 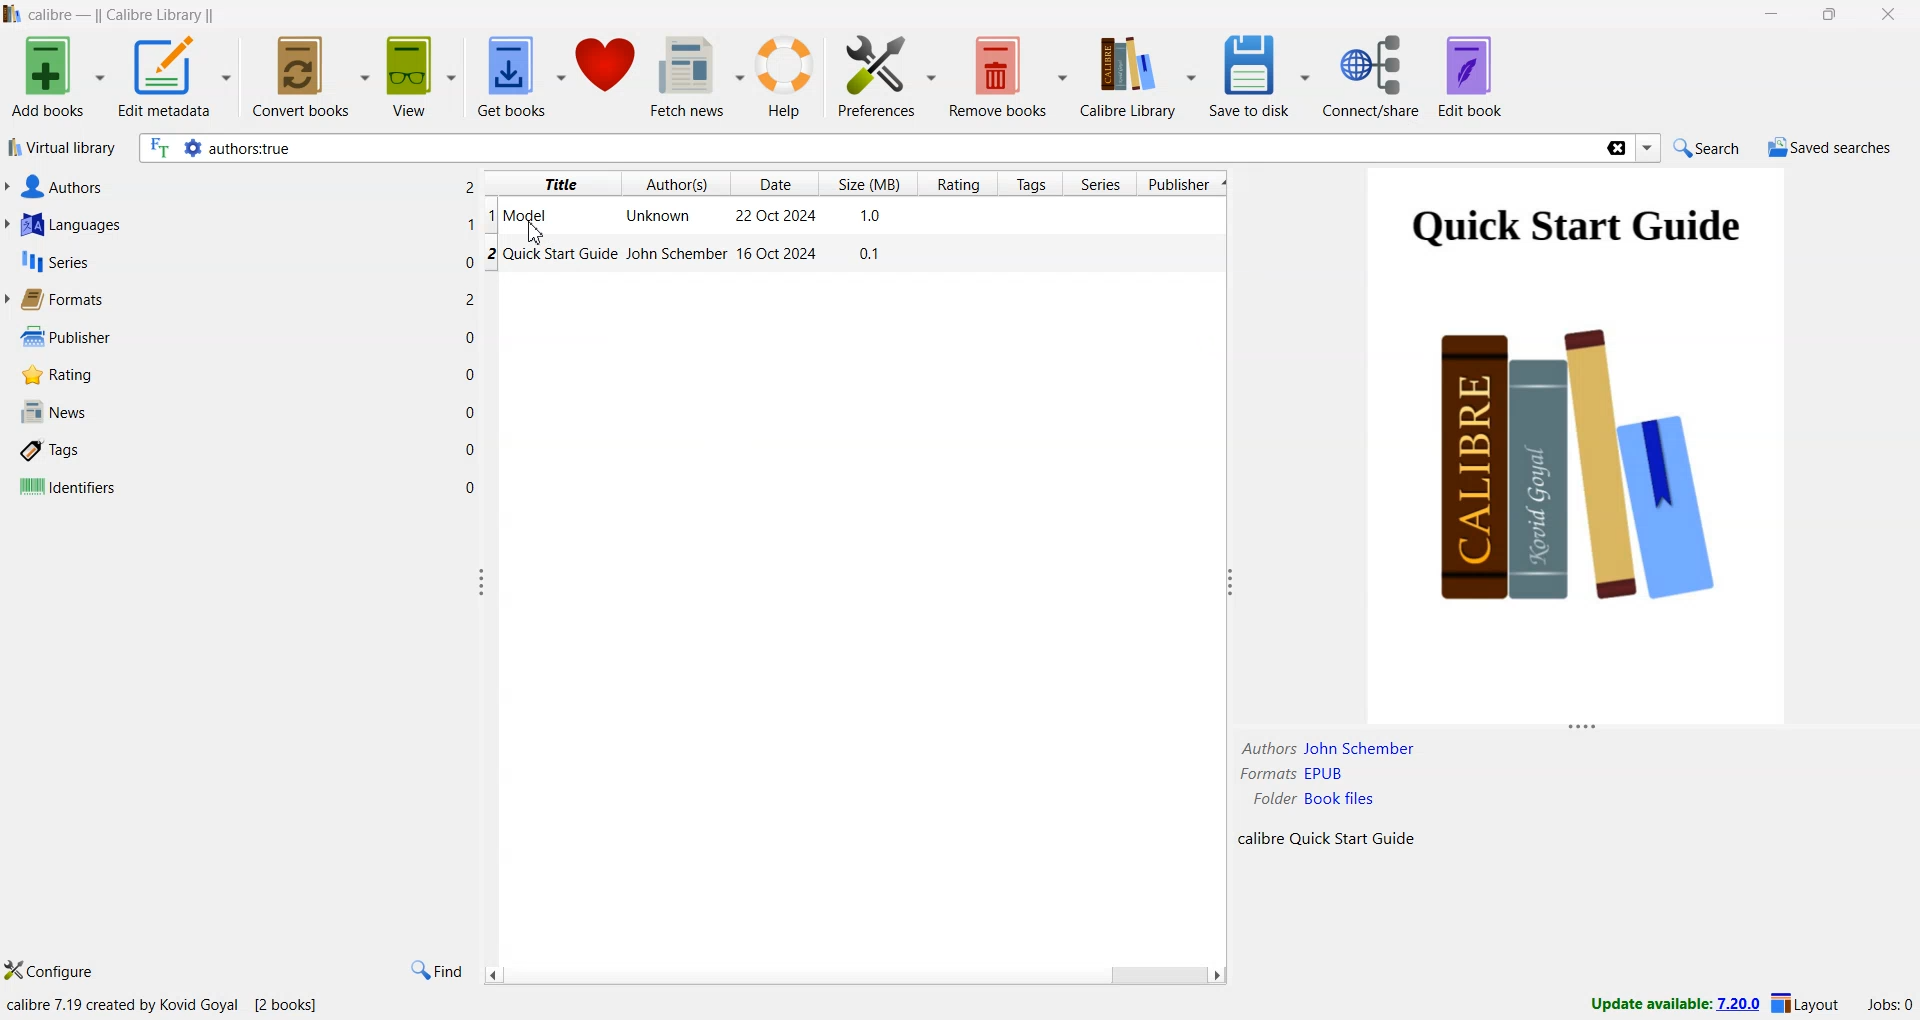 I want to click on calibre library, so click(x=159, y=16).